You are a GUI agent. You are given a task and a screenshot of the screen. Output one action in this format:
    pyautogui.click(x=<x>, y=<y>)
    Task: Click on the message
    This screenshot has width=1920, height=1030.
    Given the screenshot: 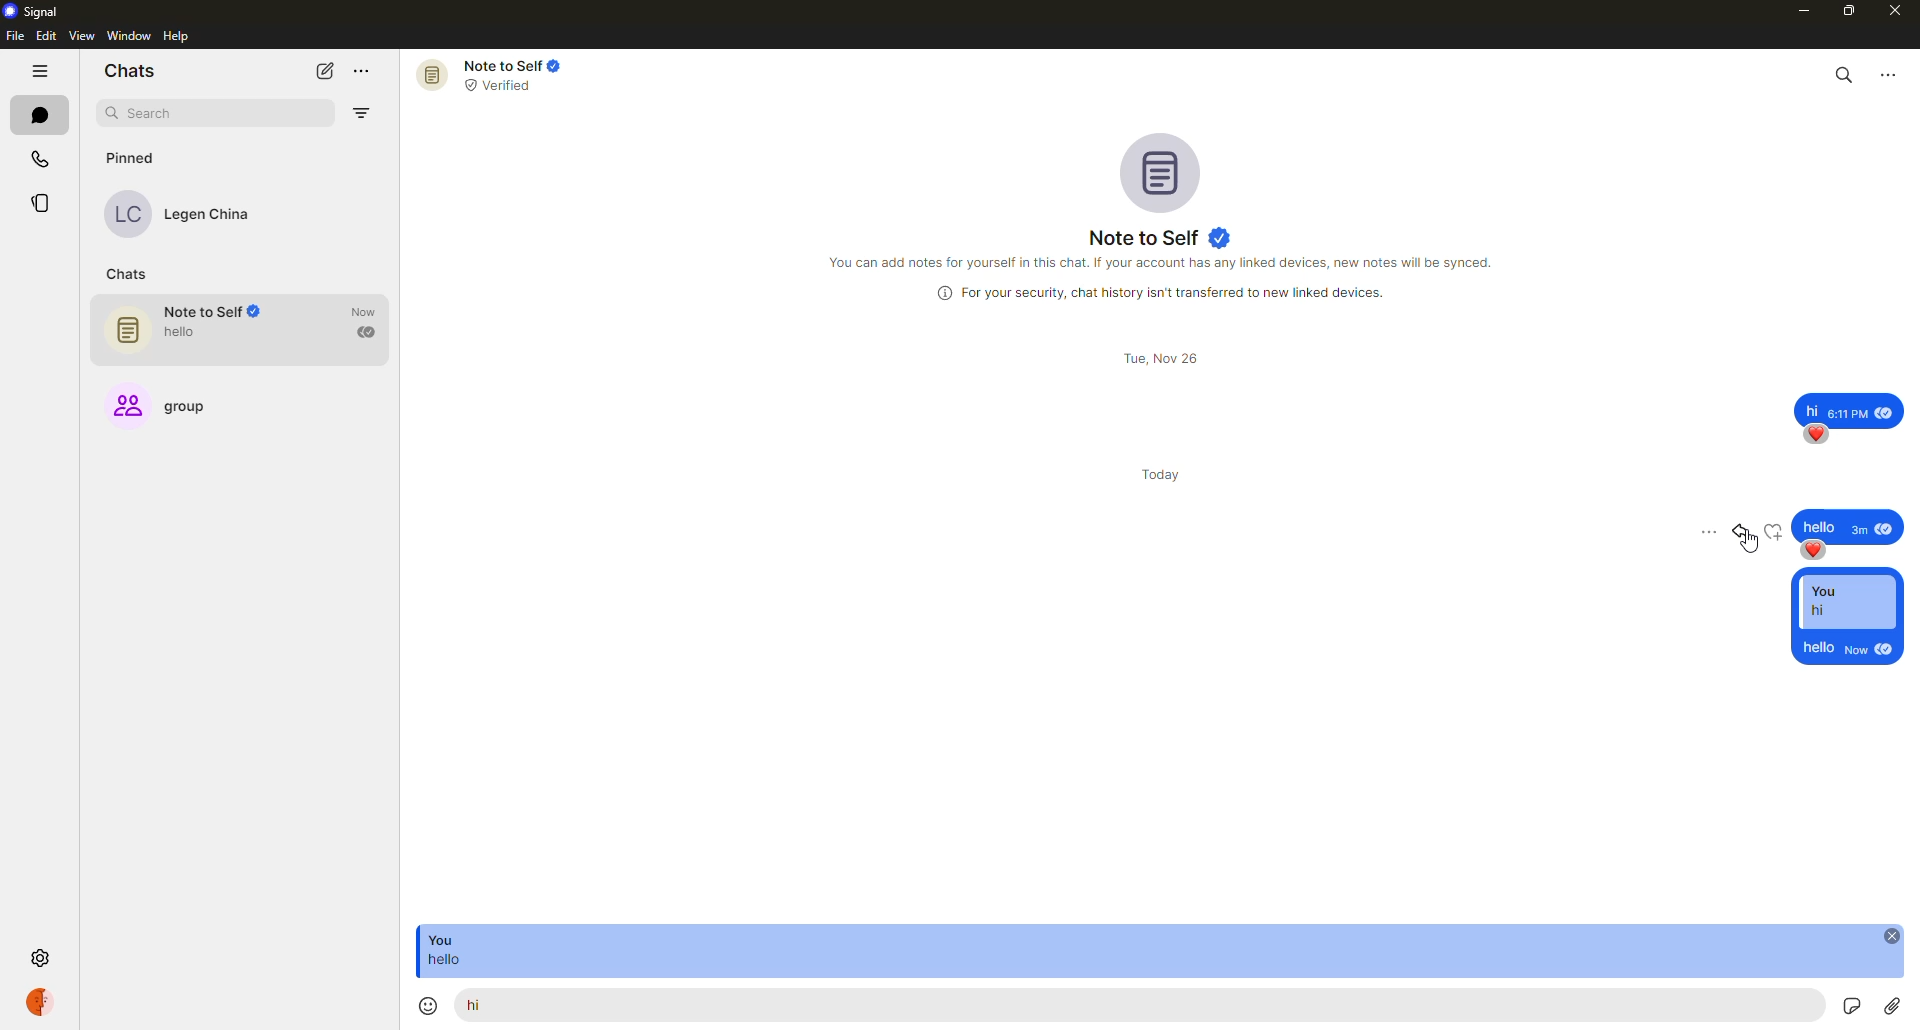 What is the action you would take?
    pyautogui.click(x=1850, y=408)
    